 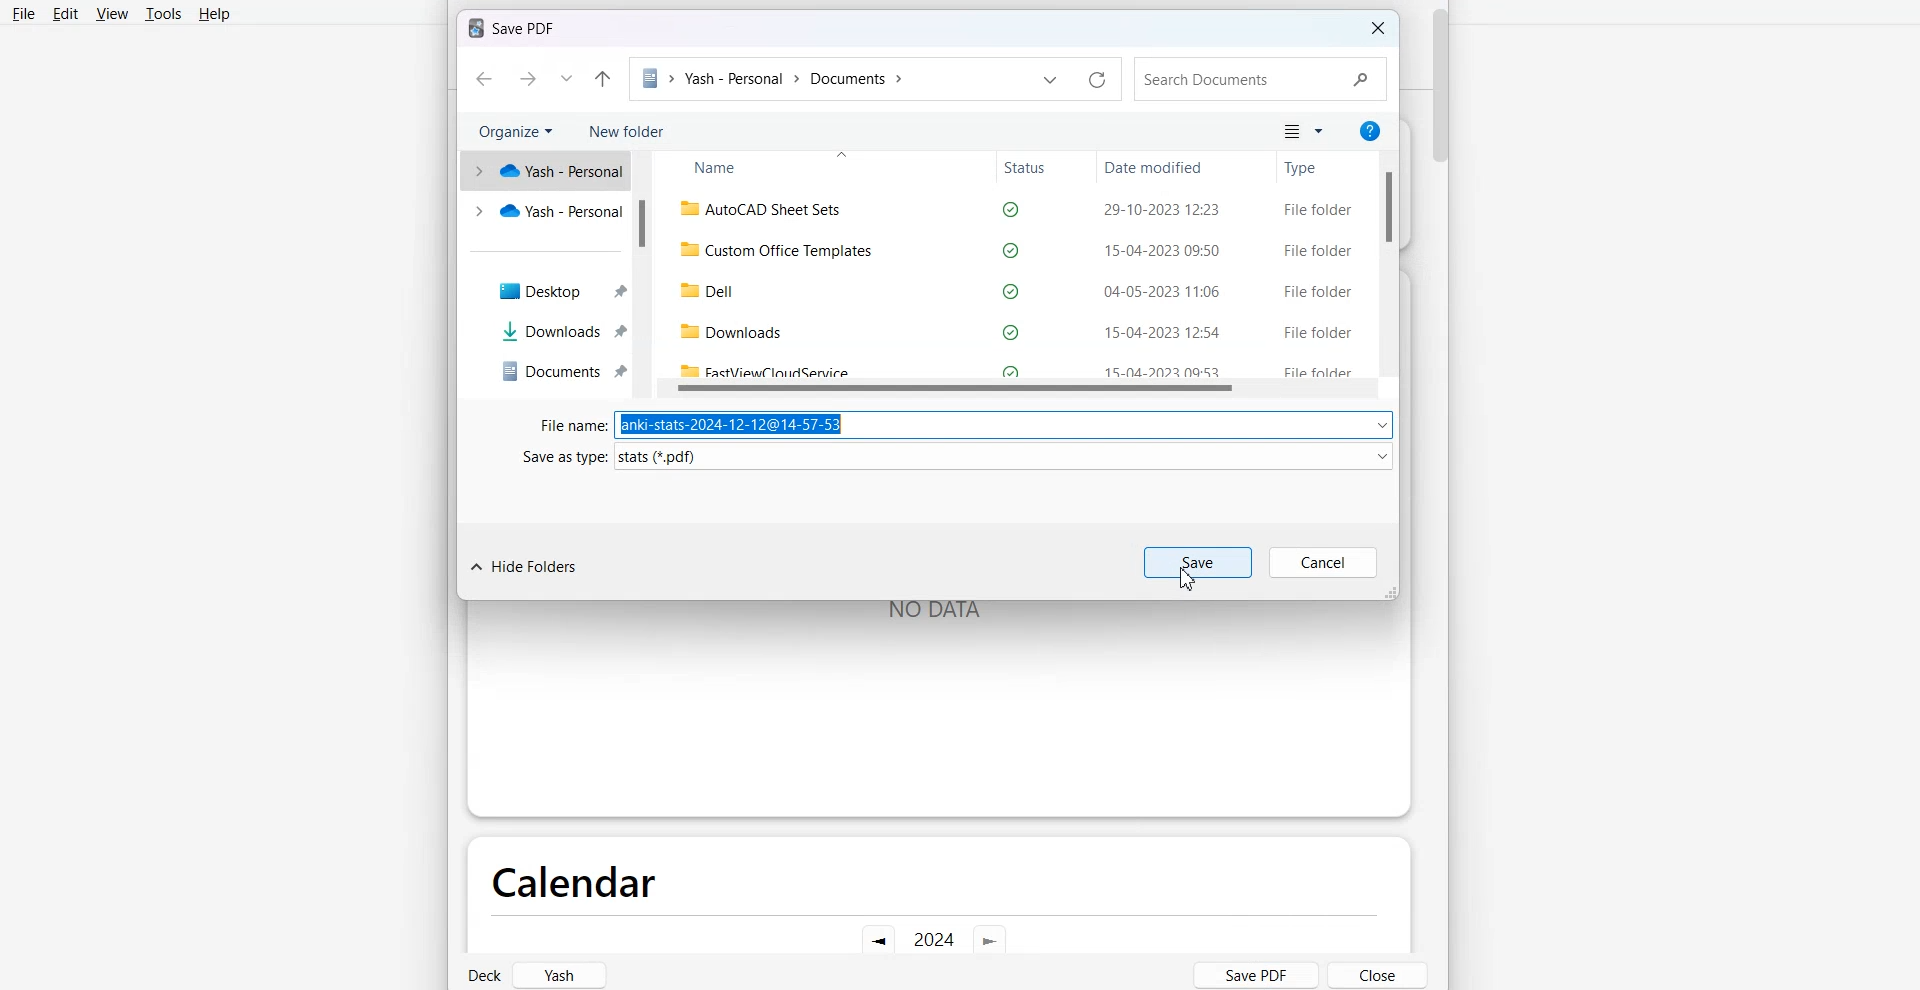 What do you see at coordinates (1317, 166) in the screenshot?
I see `Type` at bounding box center [1317, 166].